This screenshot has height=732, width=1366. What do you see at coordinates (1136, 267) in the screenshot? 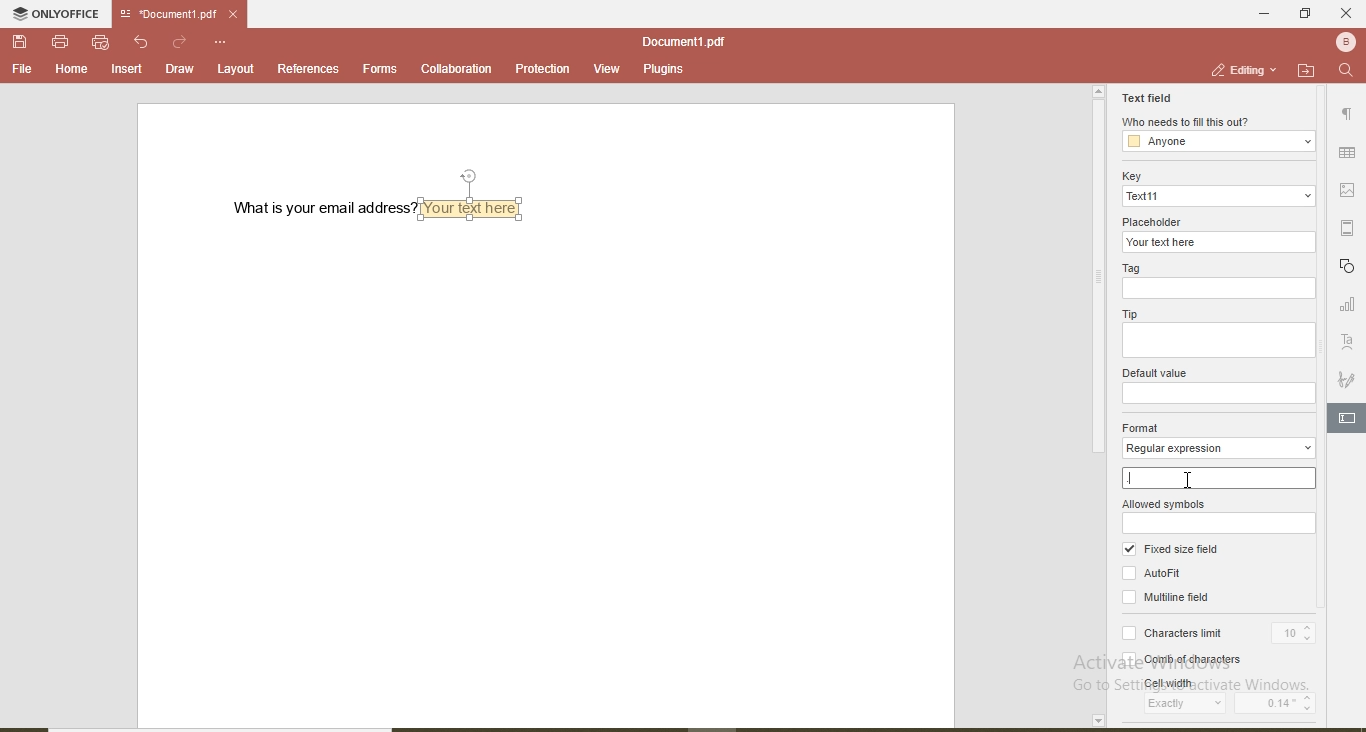
I see `Tag` at bounding box center [1136, 267].